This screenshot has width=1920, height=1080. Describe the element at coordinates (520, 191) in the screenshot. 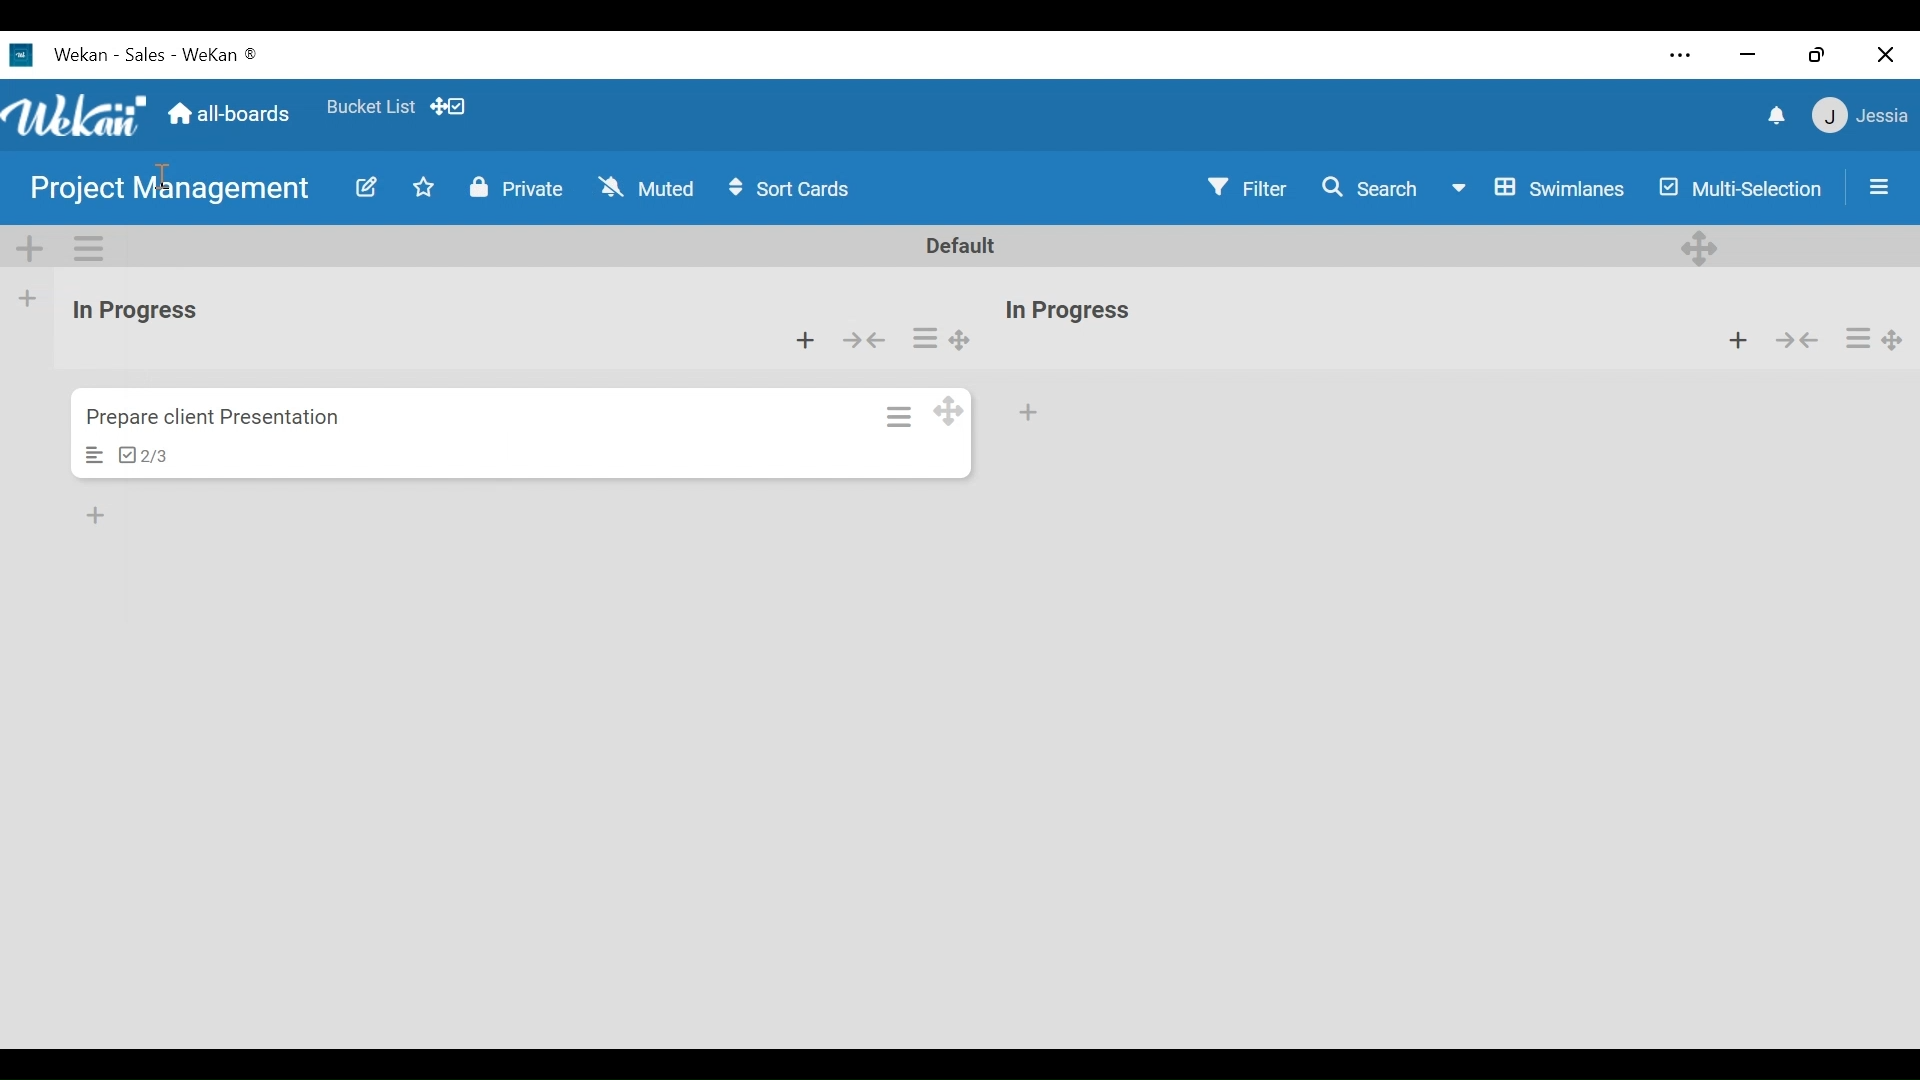

I see `Private` at that location.